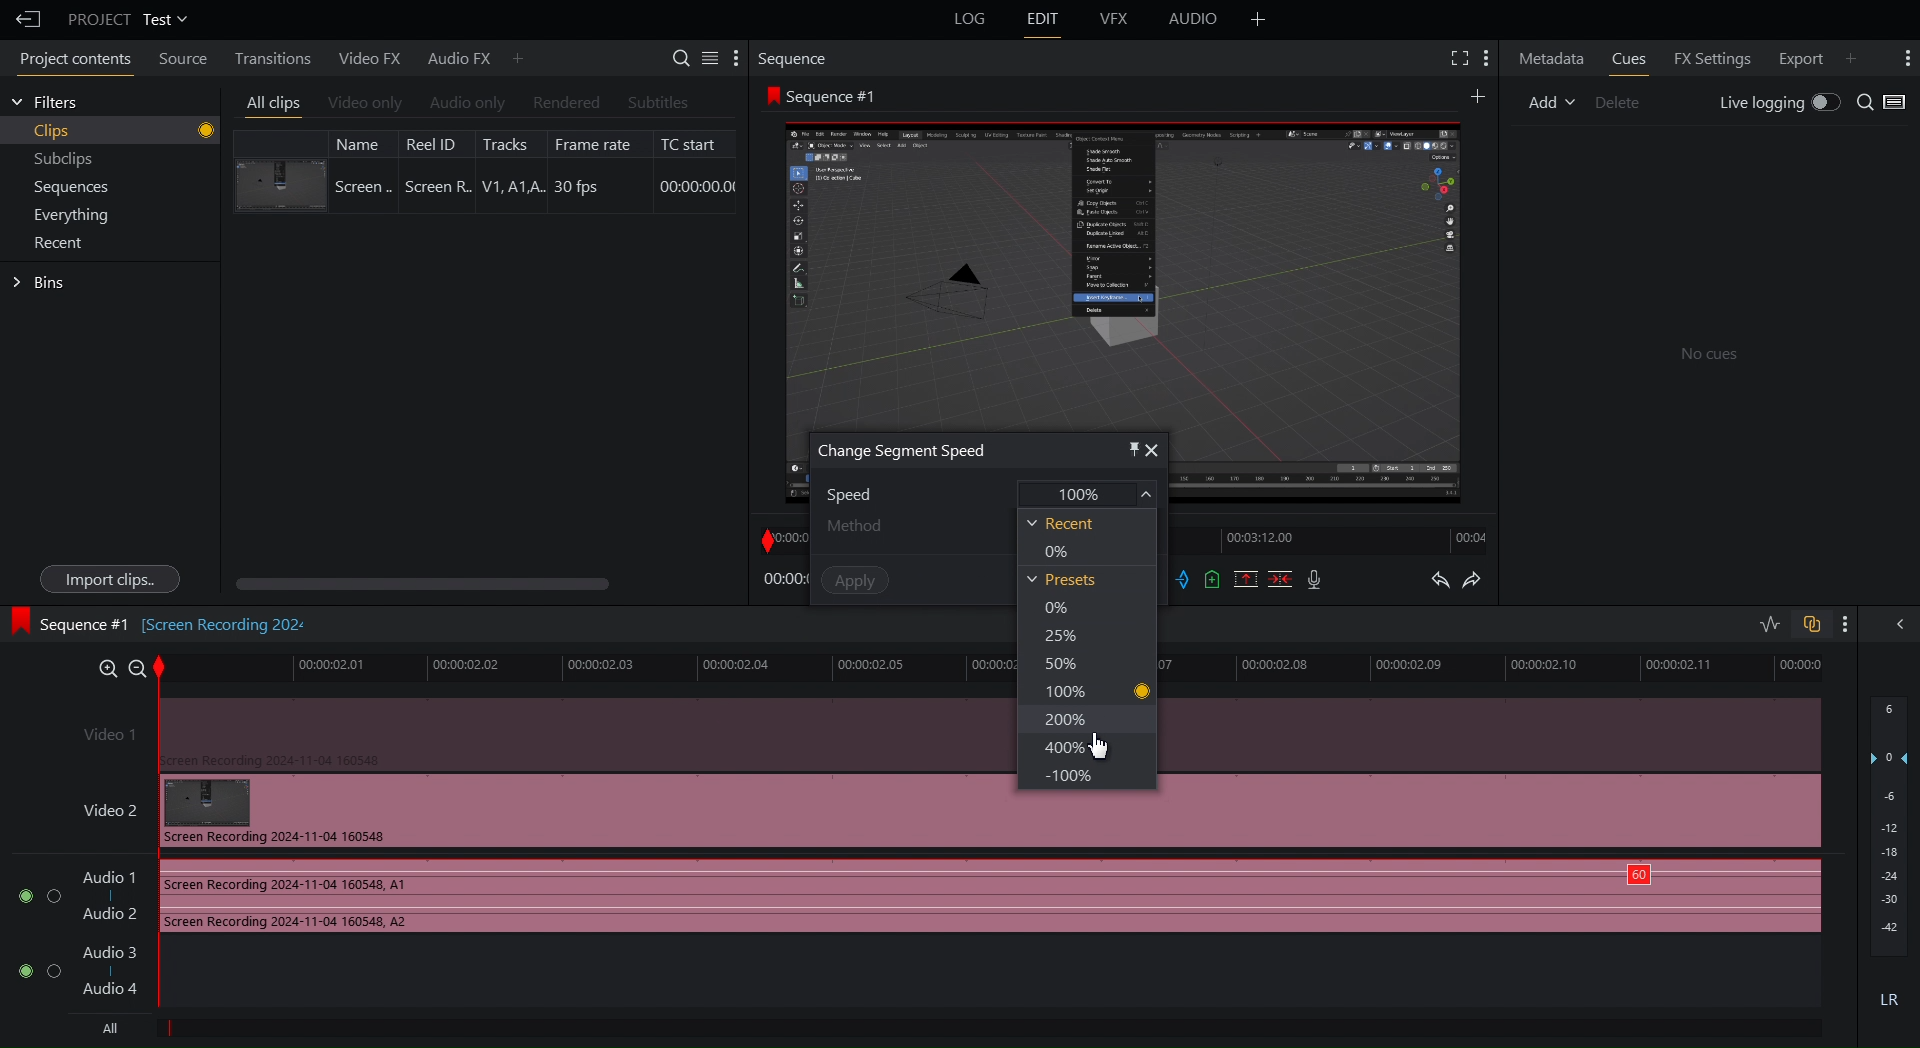  Describe the element at coordinates (485, 170) in the screenshot. I see `Clip` at that location.